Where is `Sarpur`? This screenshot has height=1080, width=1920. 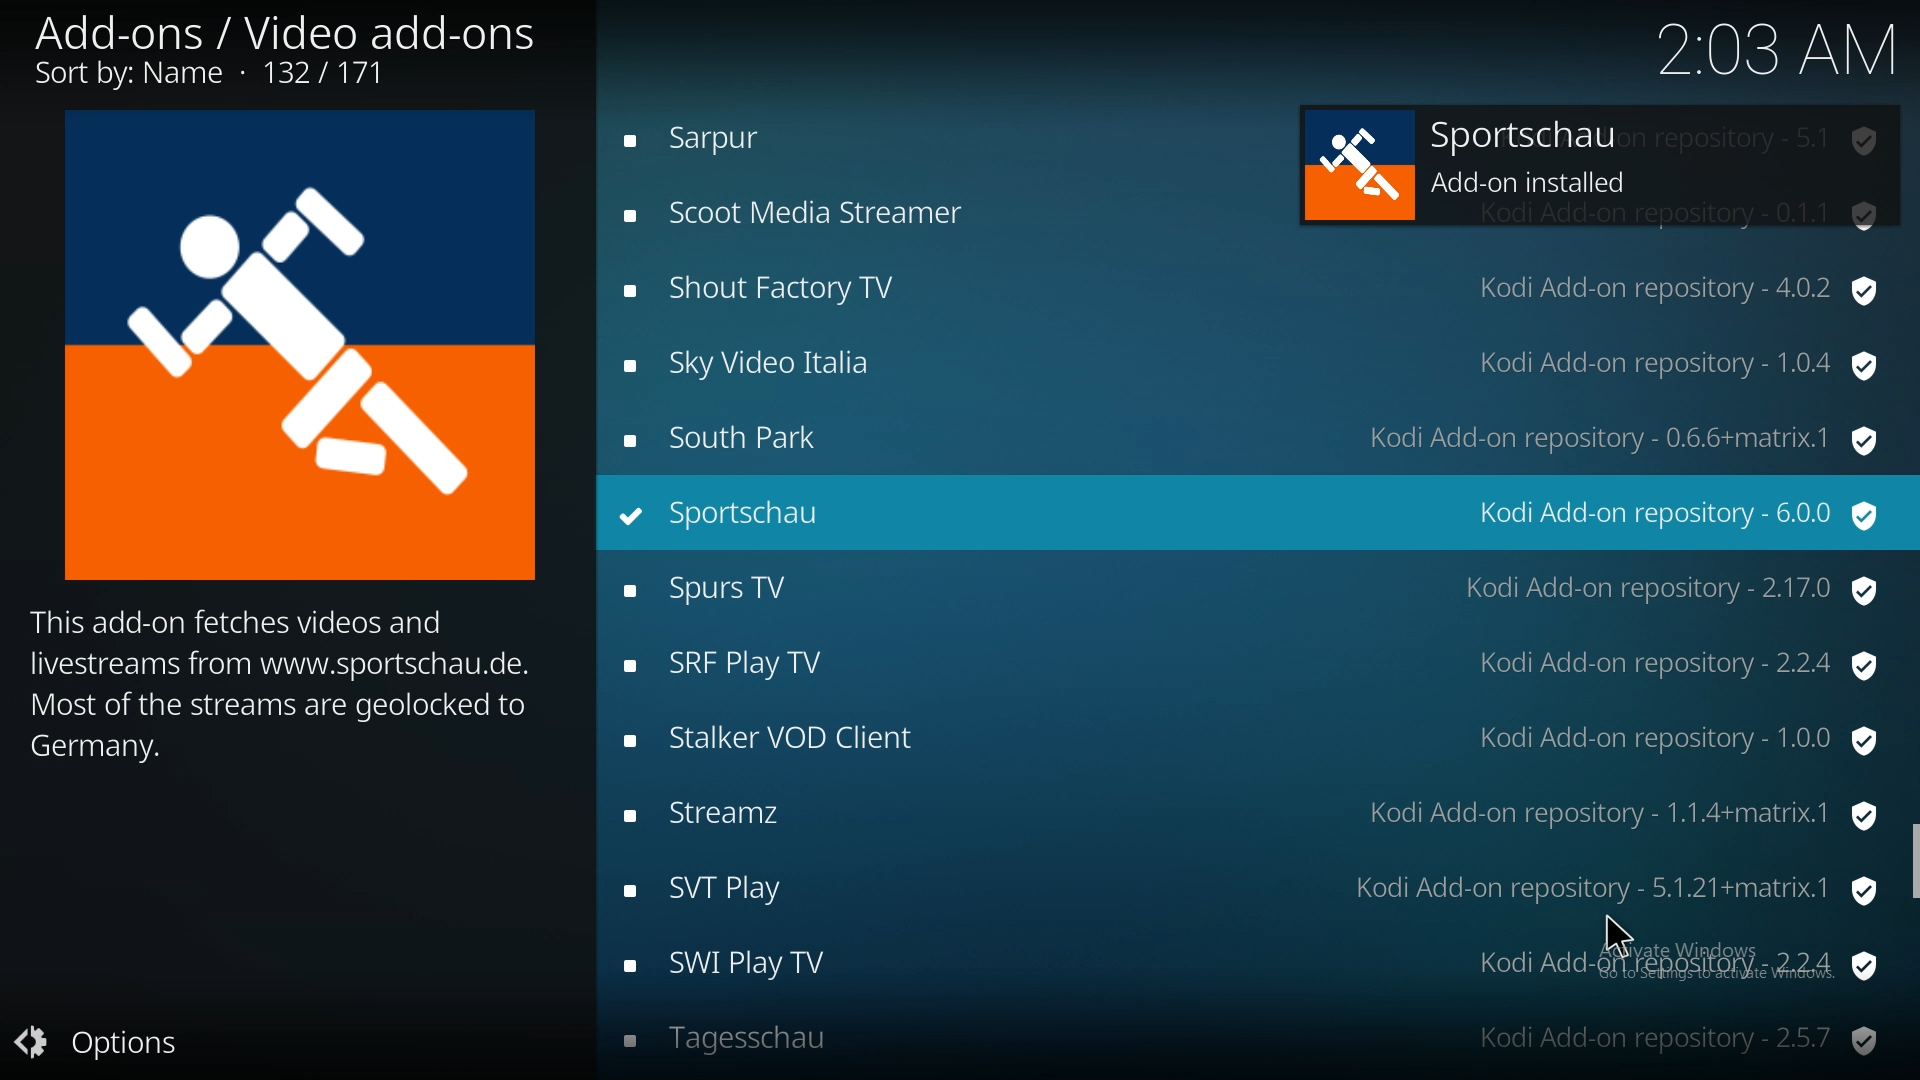 Sarpur is located at coordinates (705, 145).